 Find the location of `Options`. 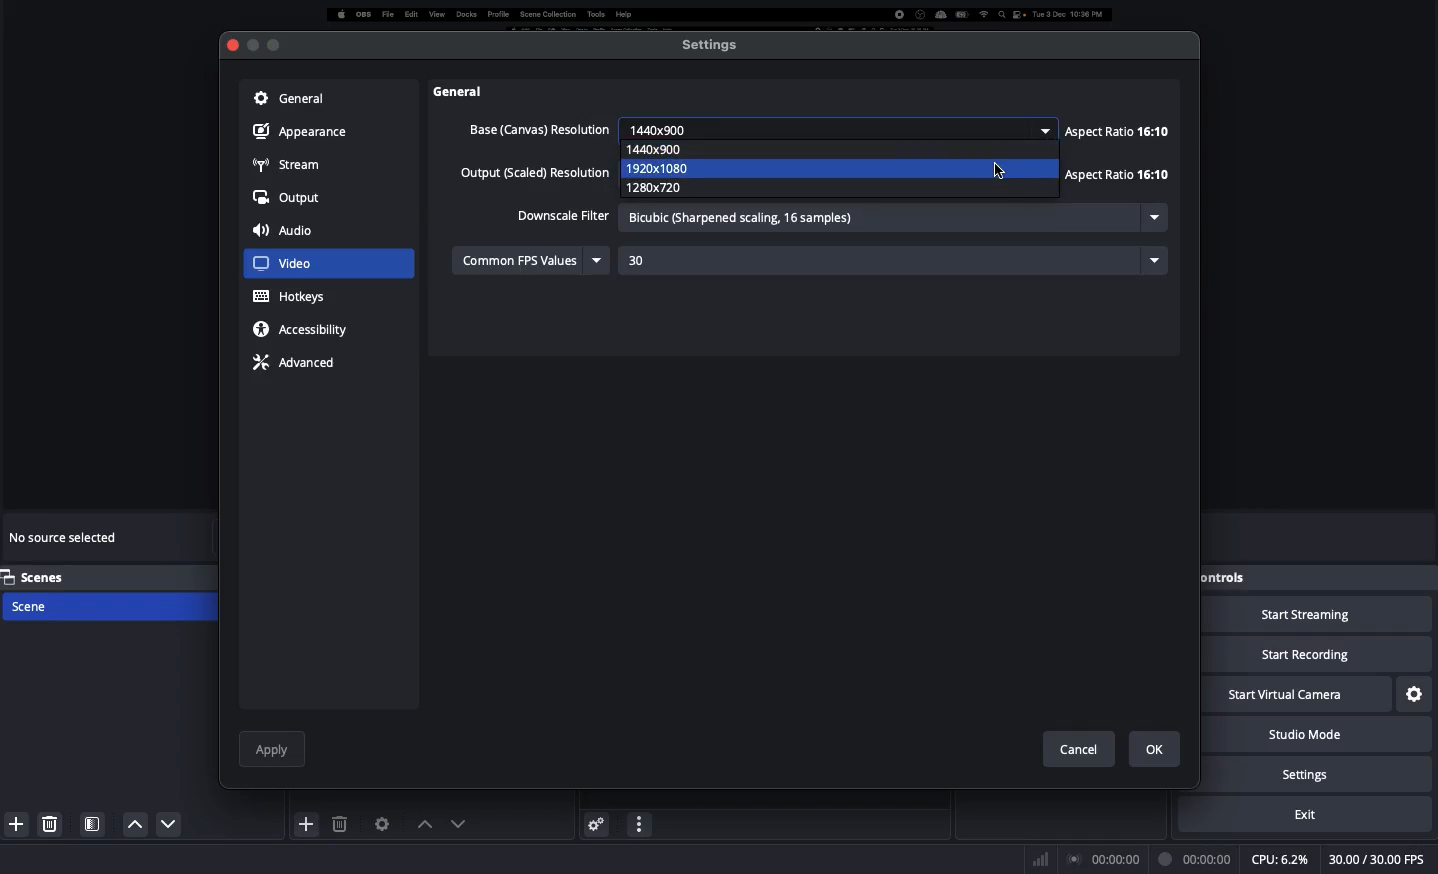

Options is located at coordinates (640, 822).